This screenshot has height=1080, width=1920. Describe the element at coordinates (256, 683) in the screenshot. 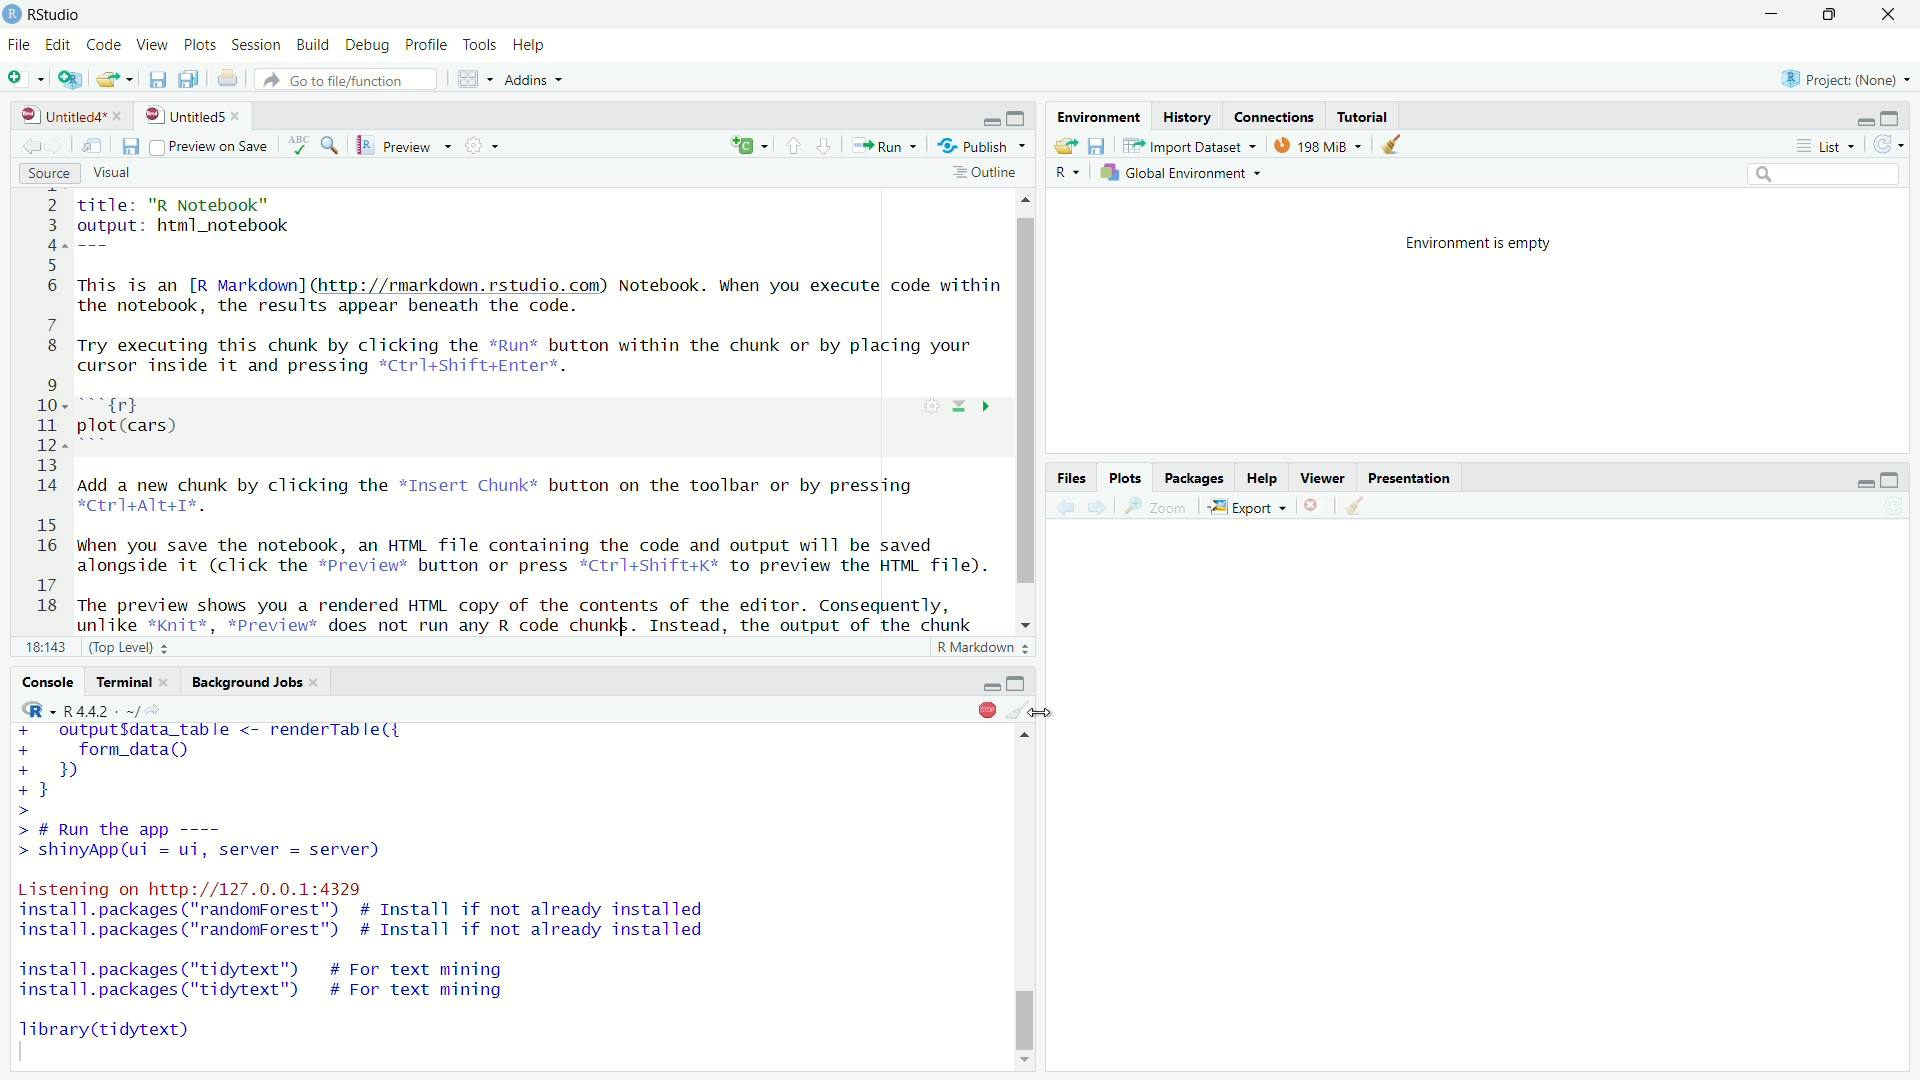

I see `Background Jobs` at that location.